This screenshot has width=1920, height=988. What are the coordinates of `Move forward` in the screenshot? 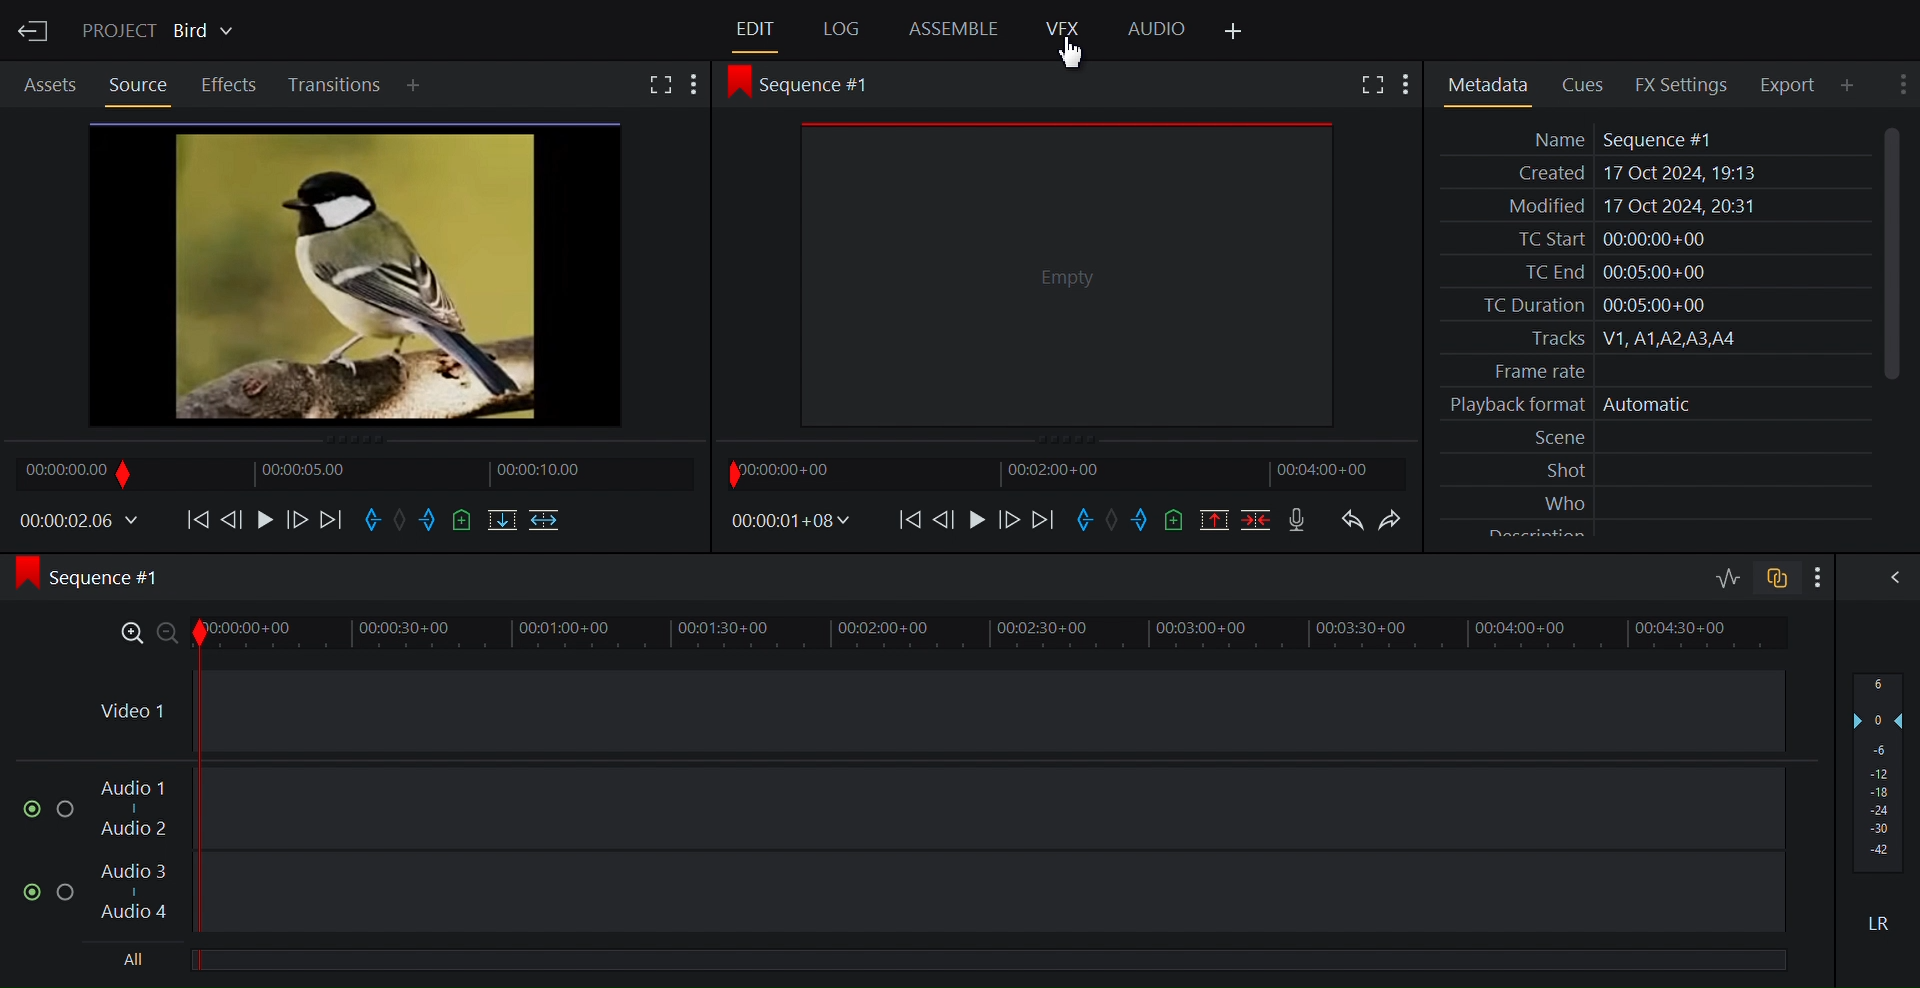 It's located at (1045, 519).